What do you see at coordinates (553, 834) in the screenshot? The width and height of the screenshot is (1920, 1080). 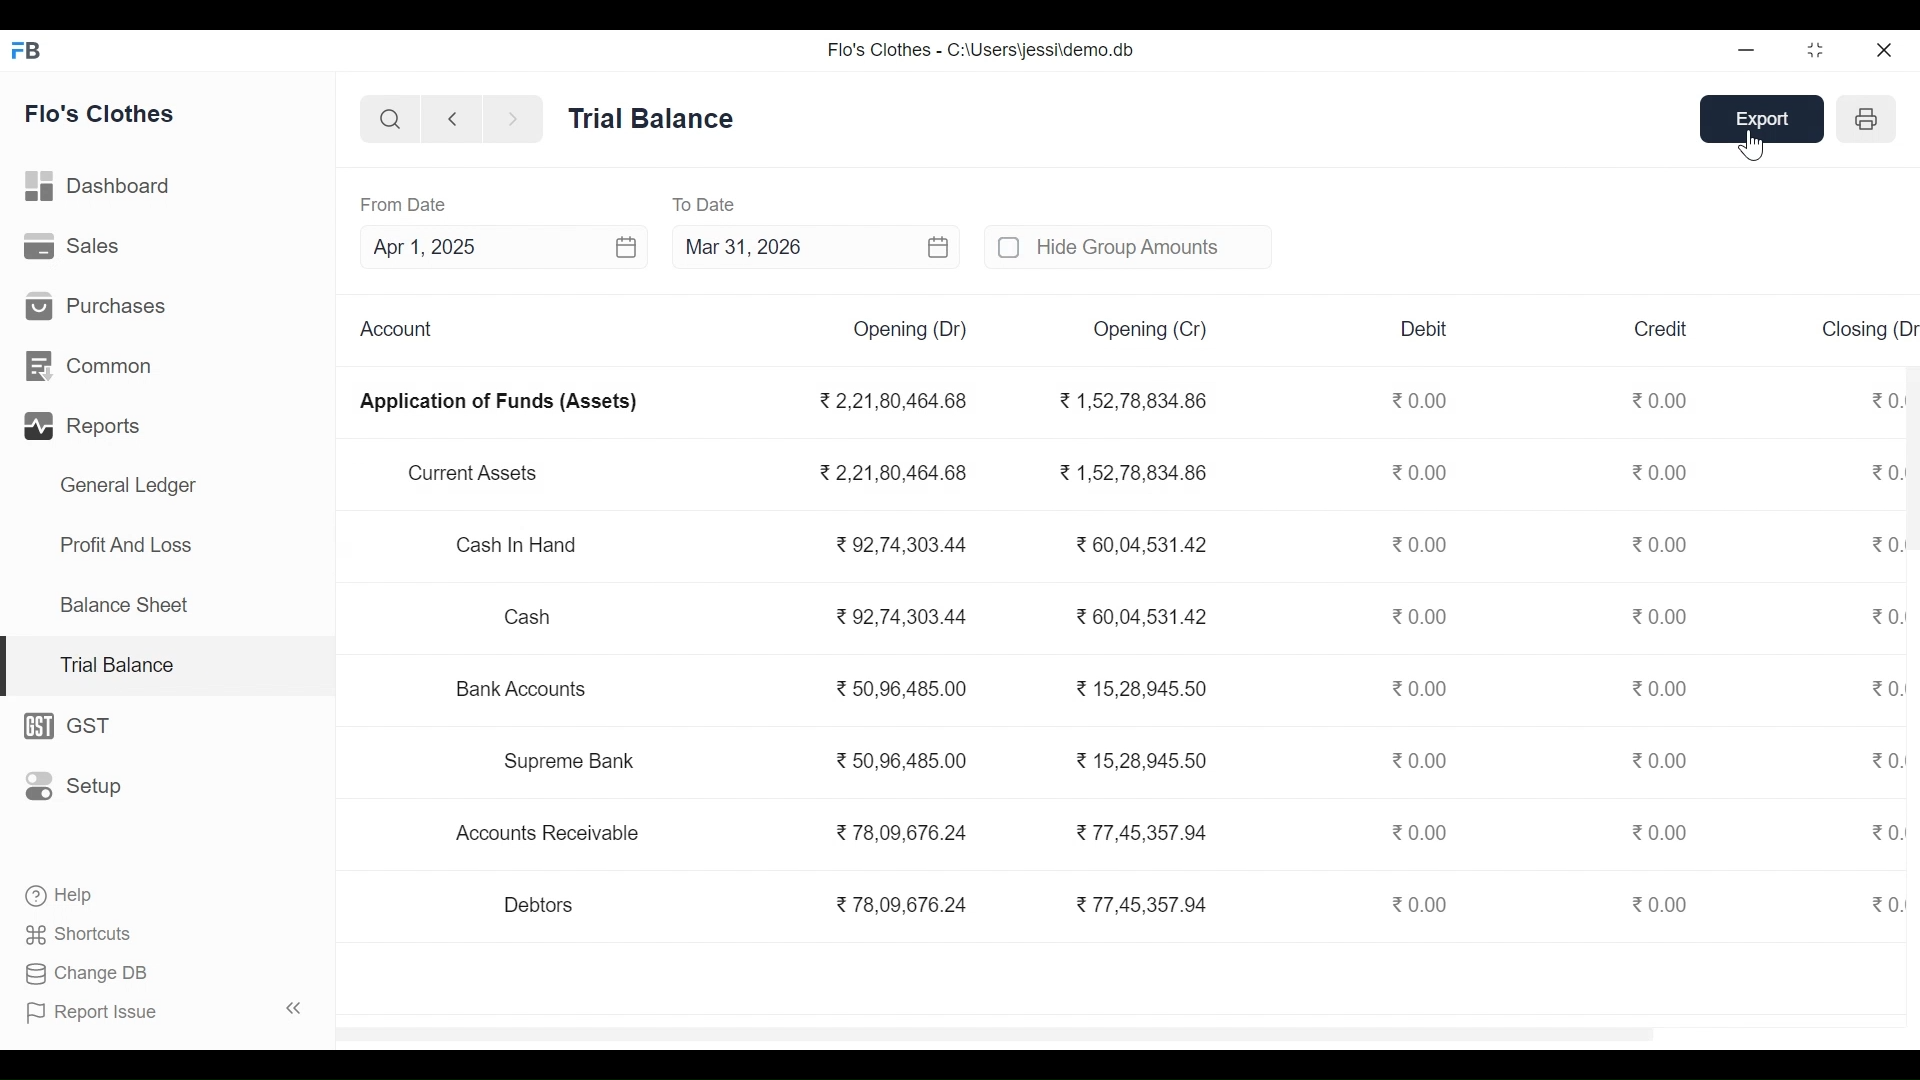 I see `Accounts Receivable` at bounding box center [553, 834].